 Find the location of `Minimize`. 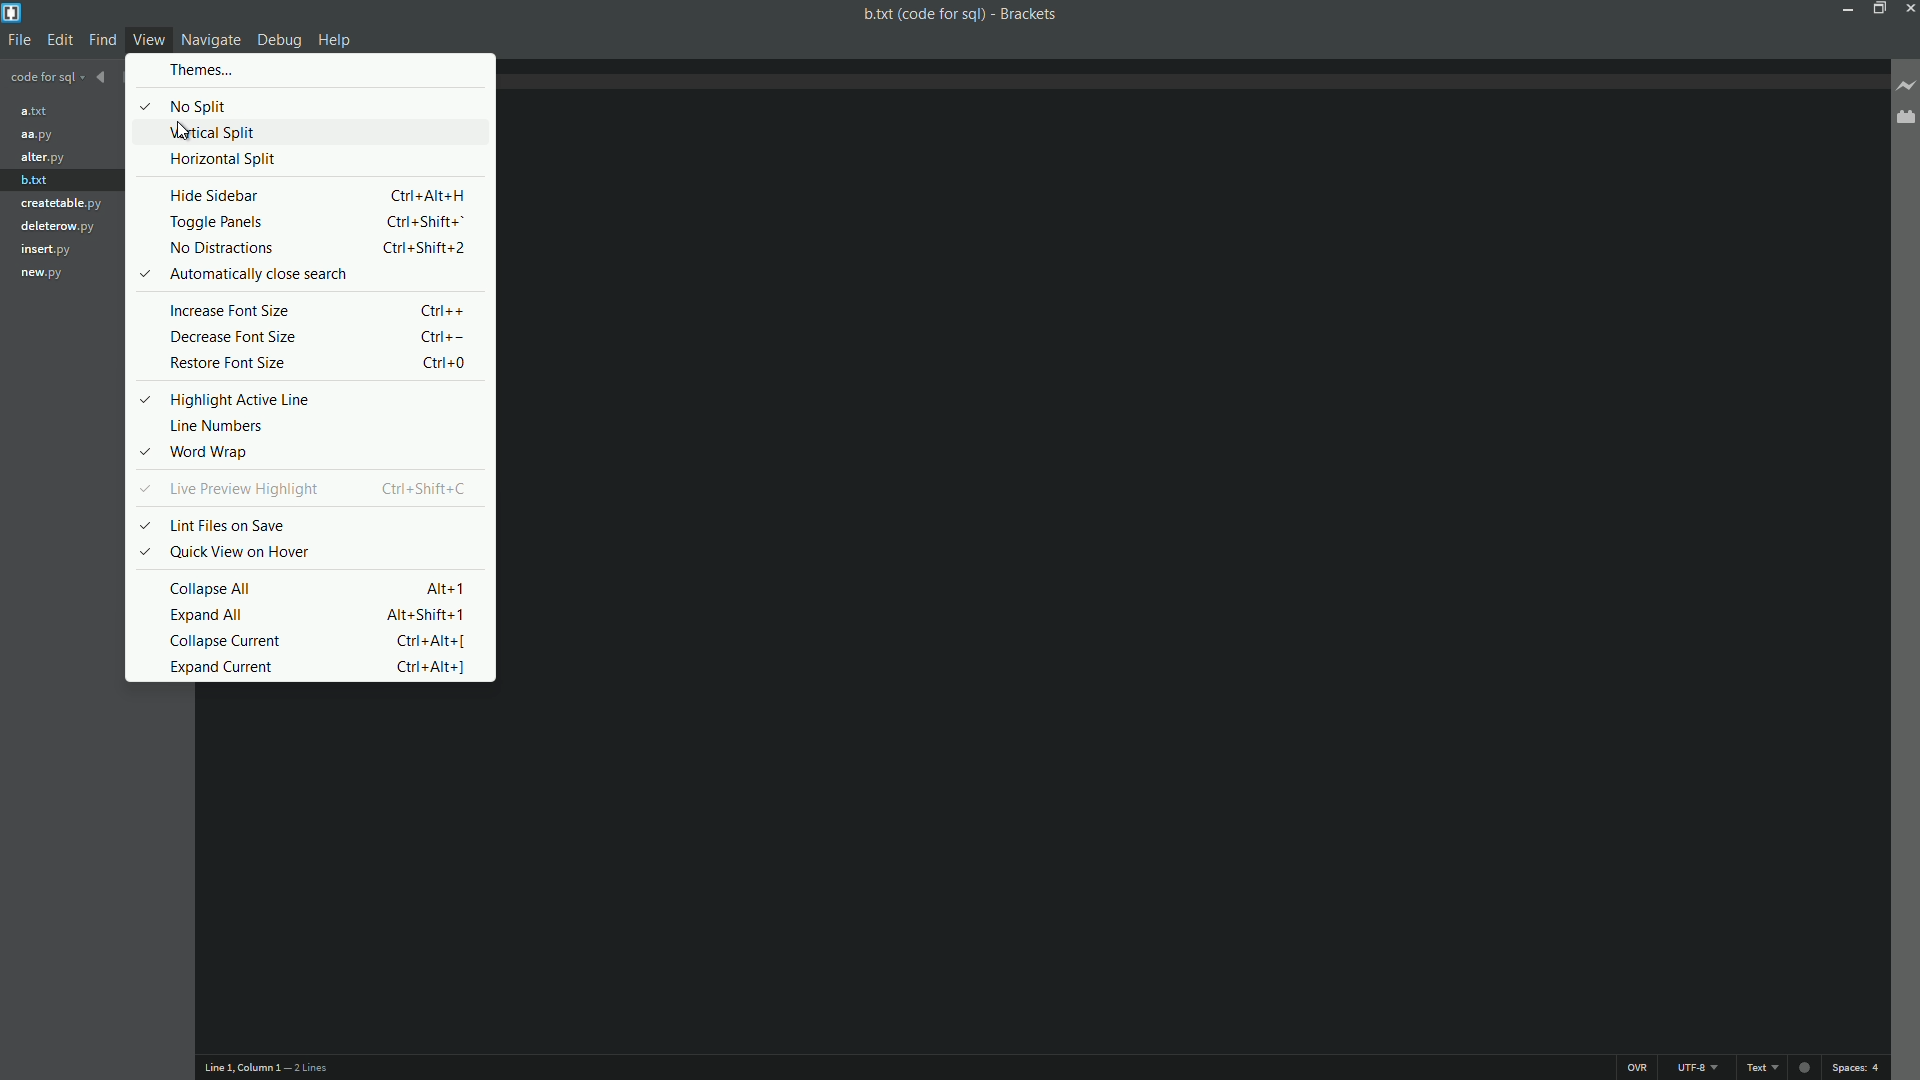

Minimize is located at coordinates (1843, 8).